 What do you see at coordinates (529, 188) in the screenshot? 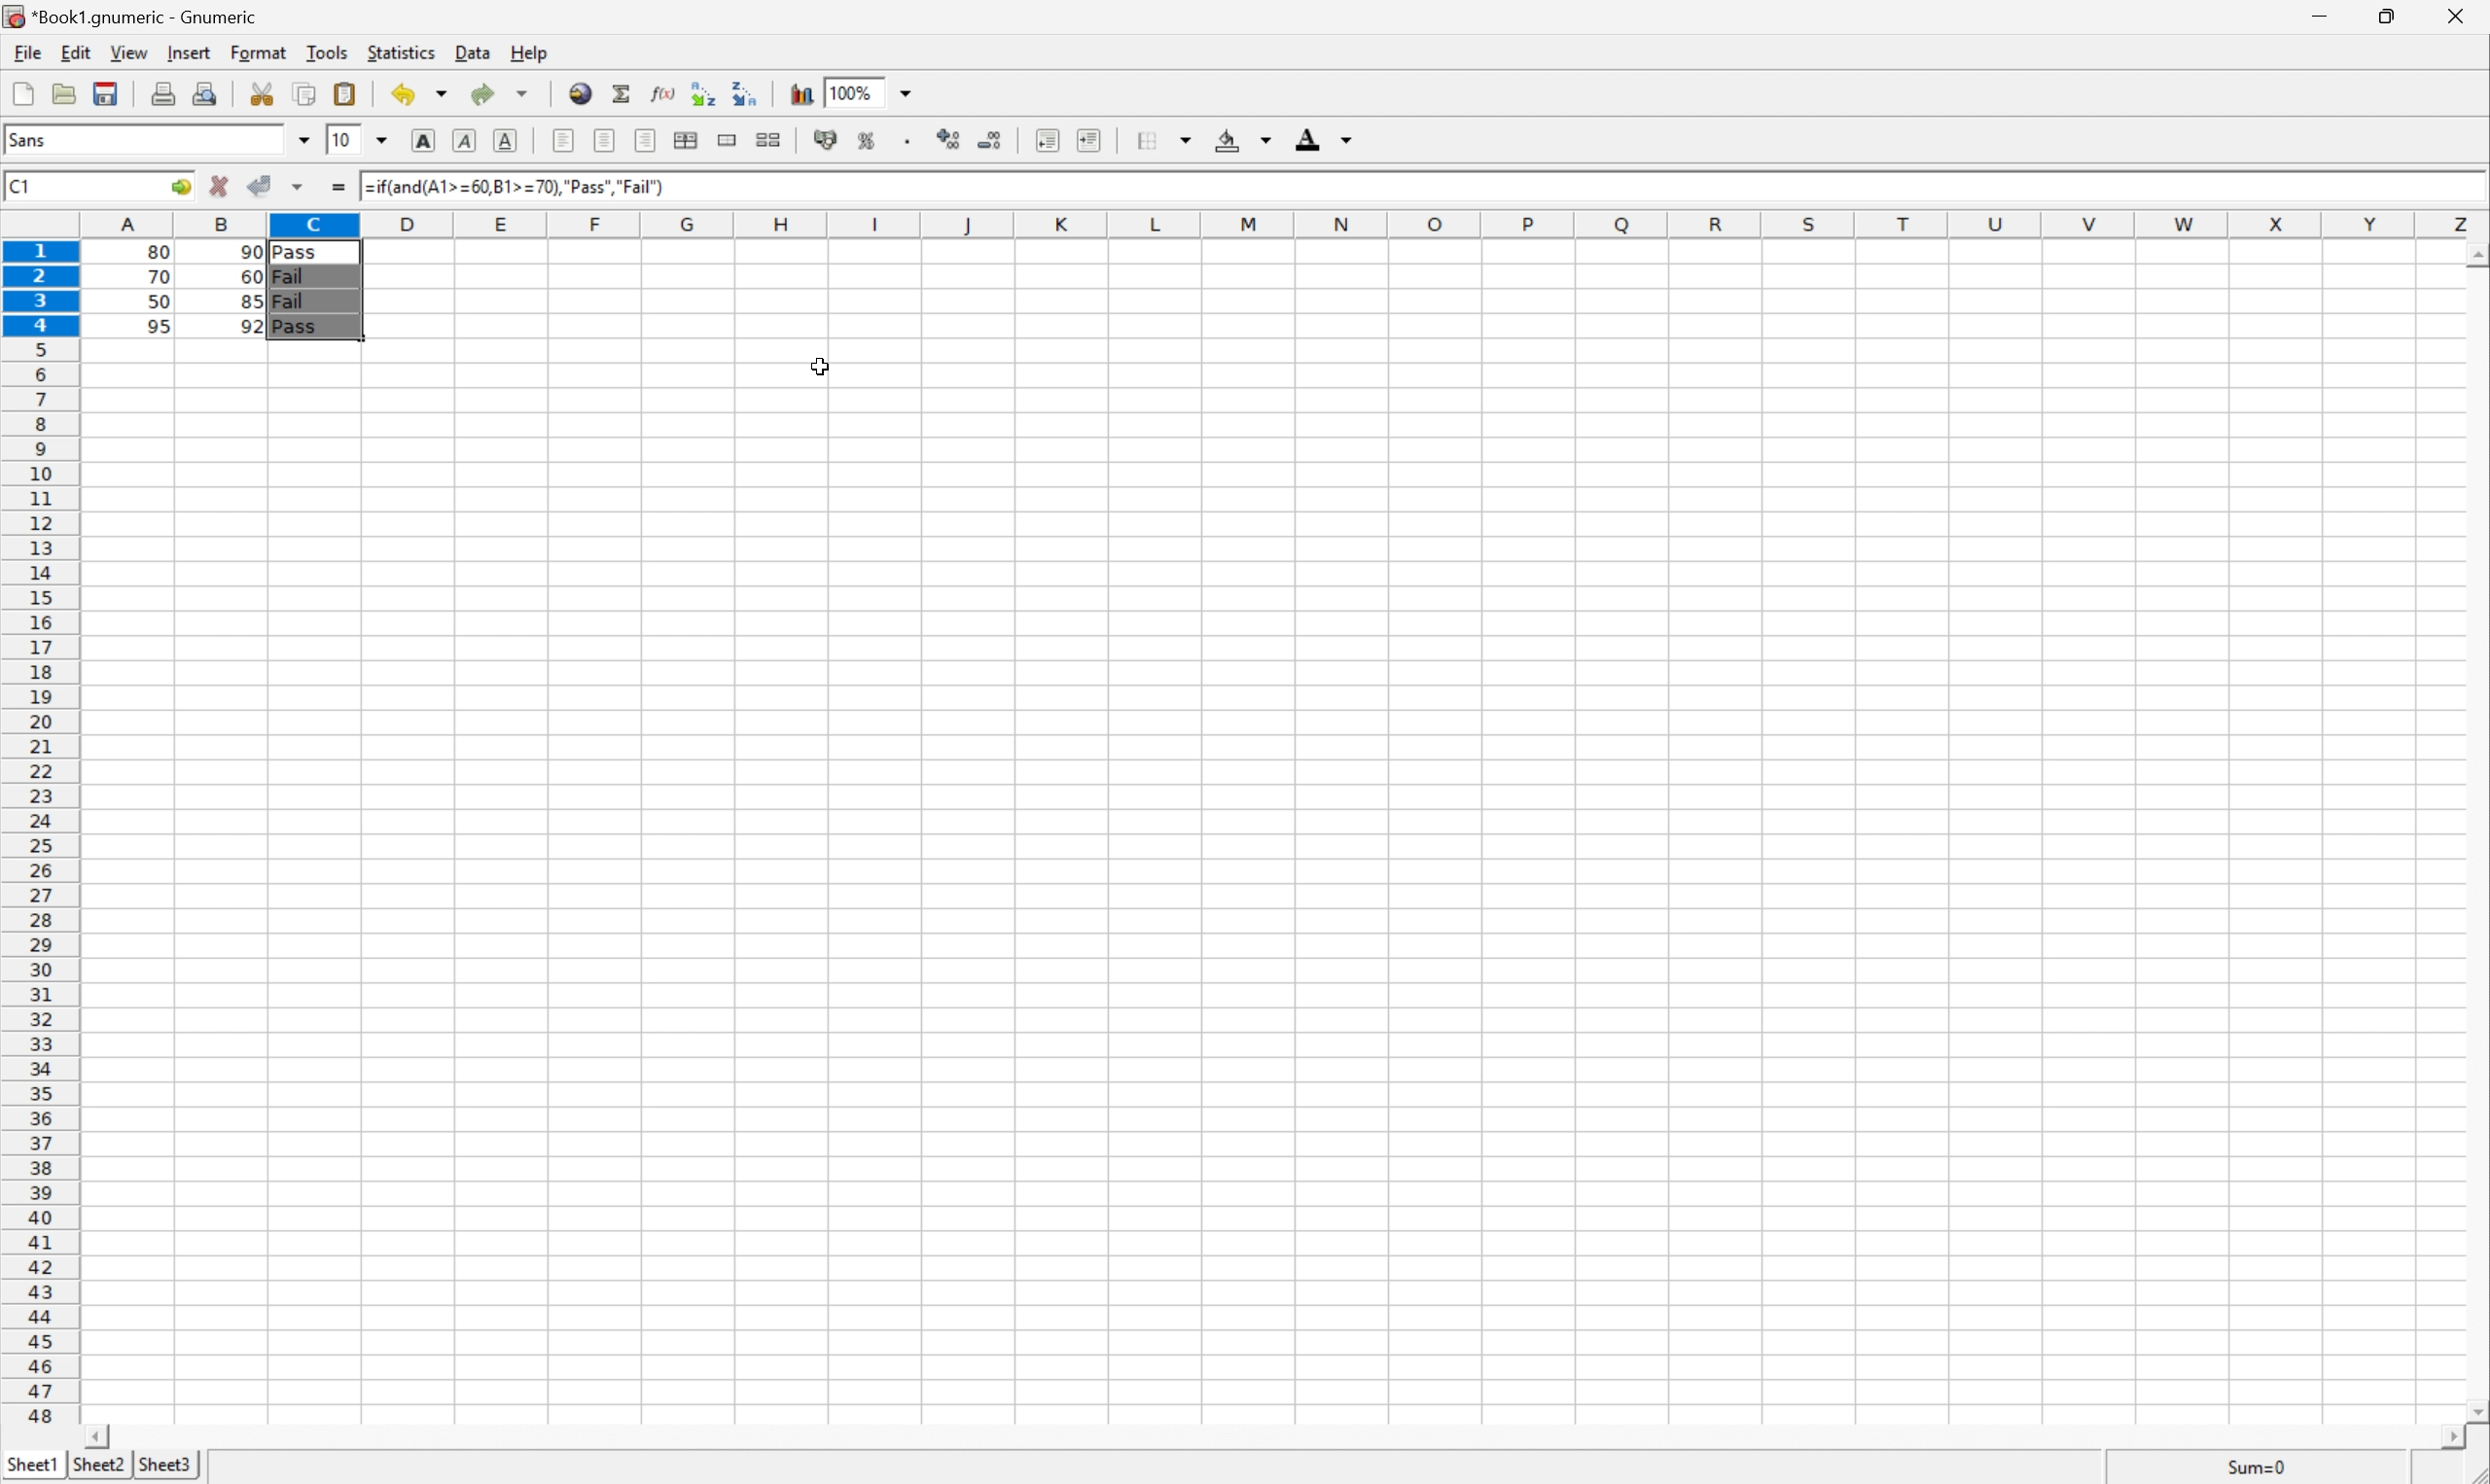
I see `=if(and(A1>=60,B1>=70),"Pass","Fail")` at bounding box center [529, 188].